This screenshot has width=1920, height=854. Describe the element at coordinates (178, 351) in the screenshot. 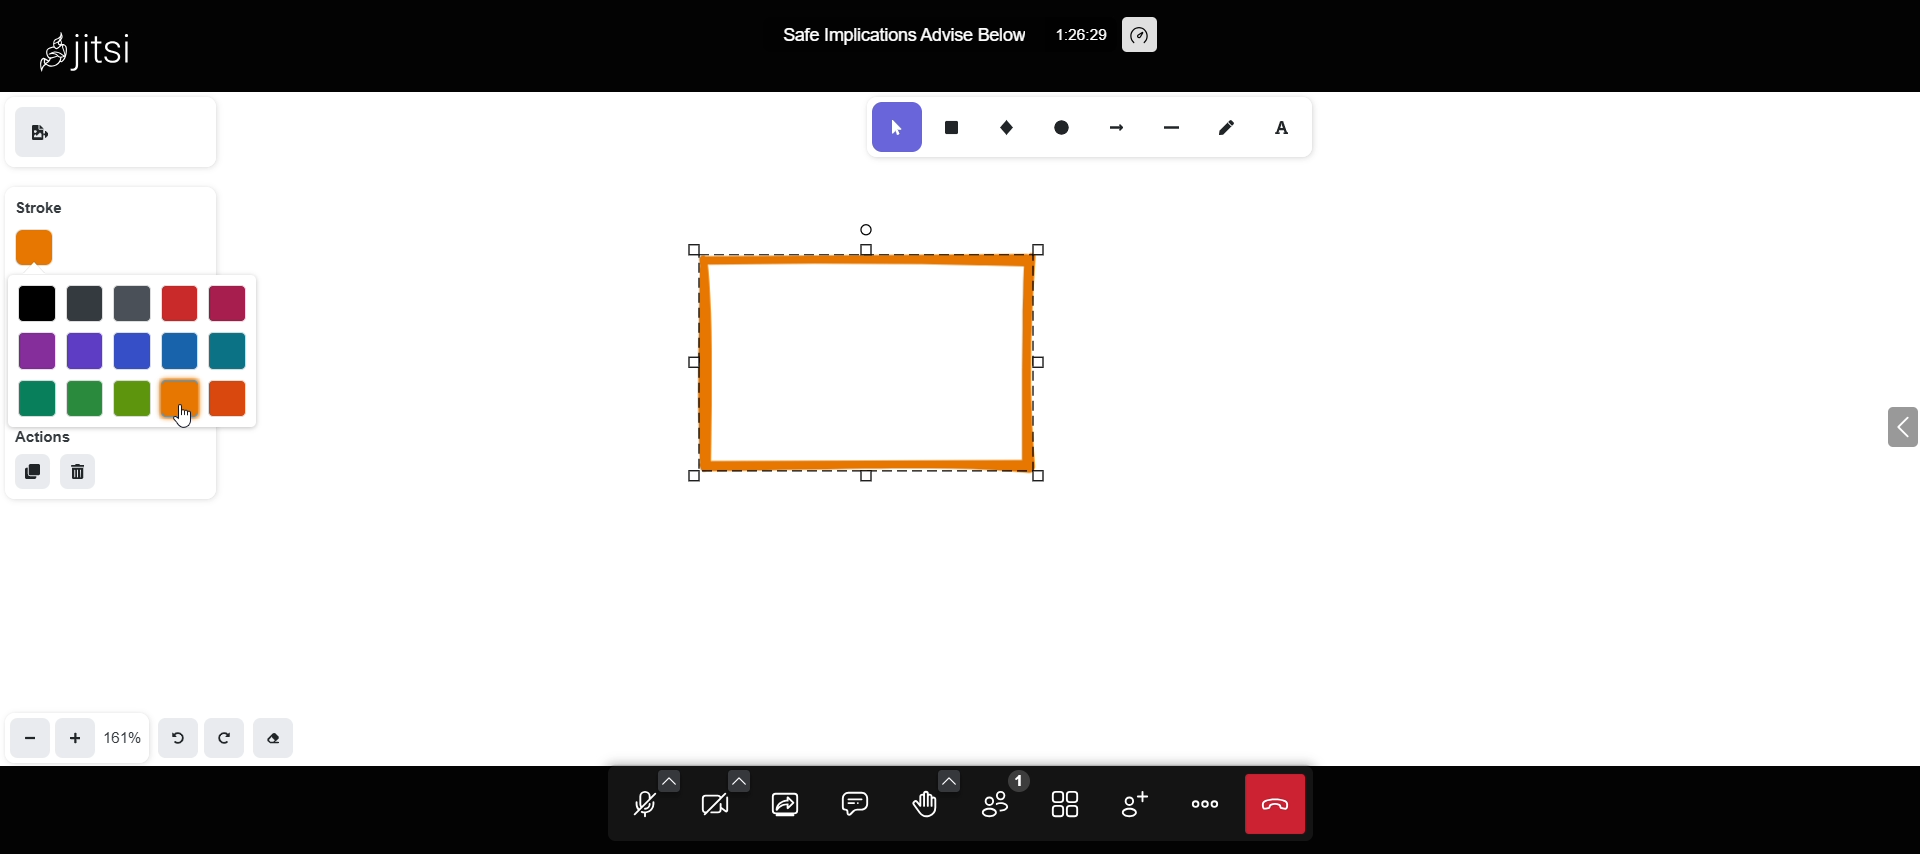

I see `blue 4` at that location.